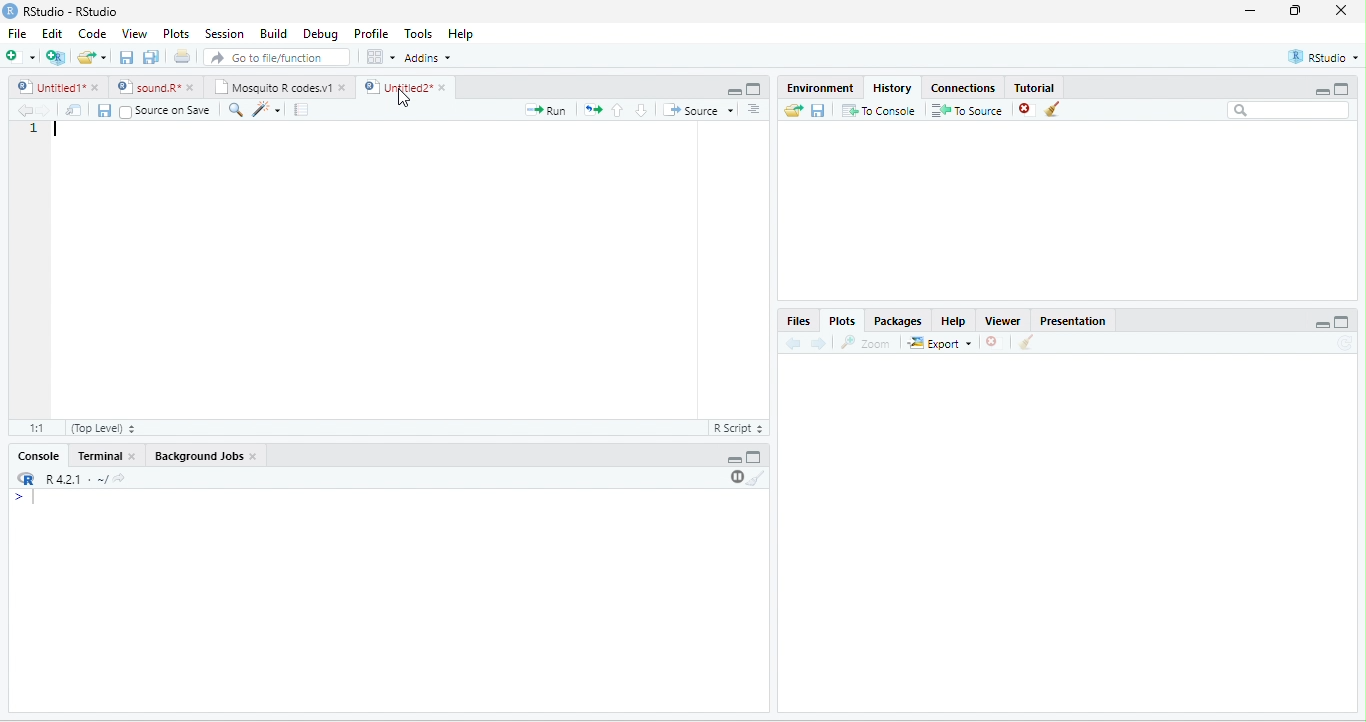 This screenshot has width=1366, height=722. Describe the element at coordinates (892, 88) in the screenshot. I see `History` at that location.